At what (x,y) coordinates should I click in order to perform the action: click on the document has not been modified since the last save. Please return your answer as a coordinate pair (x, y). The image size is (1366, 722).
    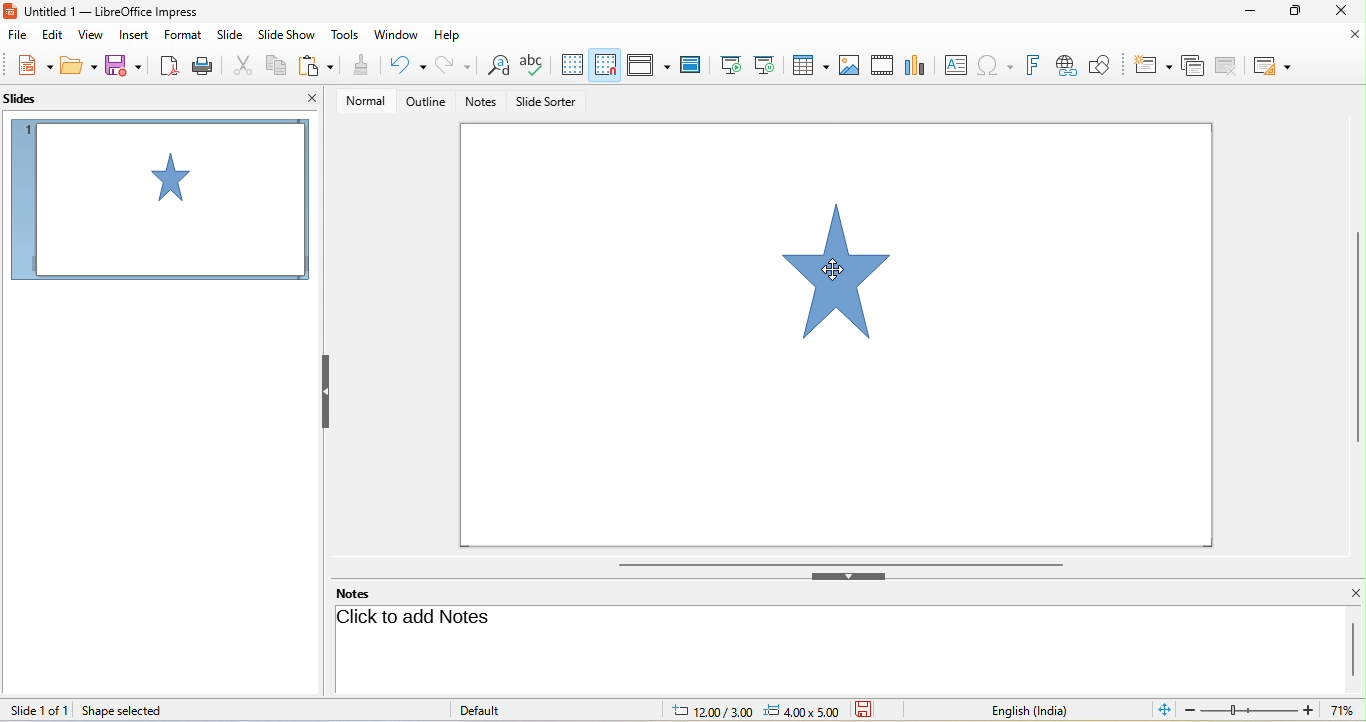
    Looking at the image, I should click on (876, 710).